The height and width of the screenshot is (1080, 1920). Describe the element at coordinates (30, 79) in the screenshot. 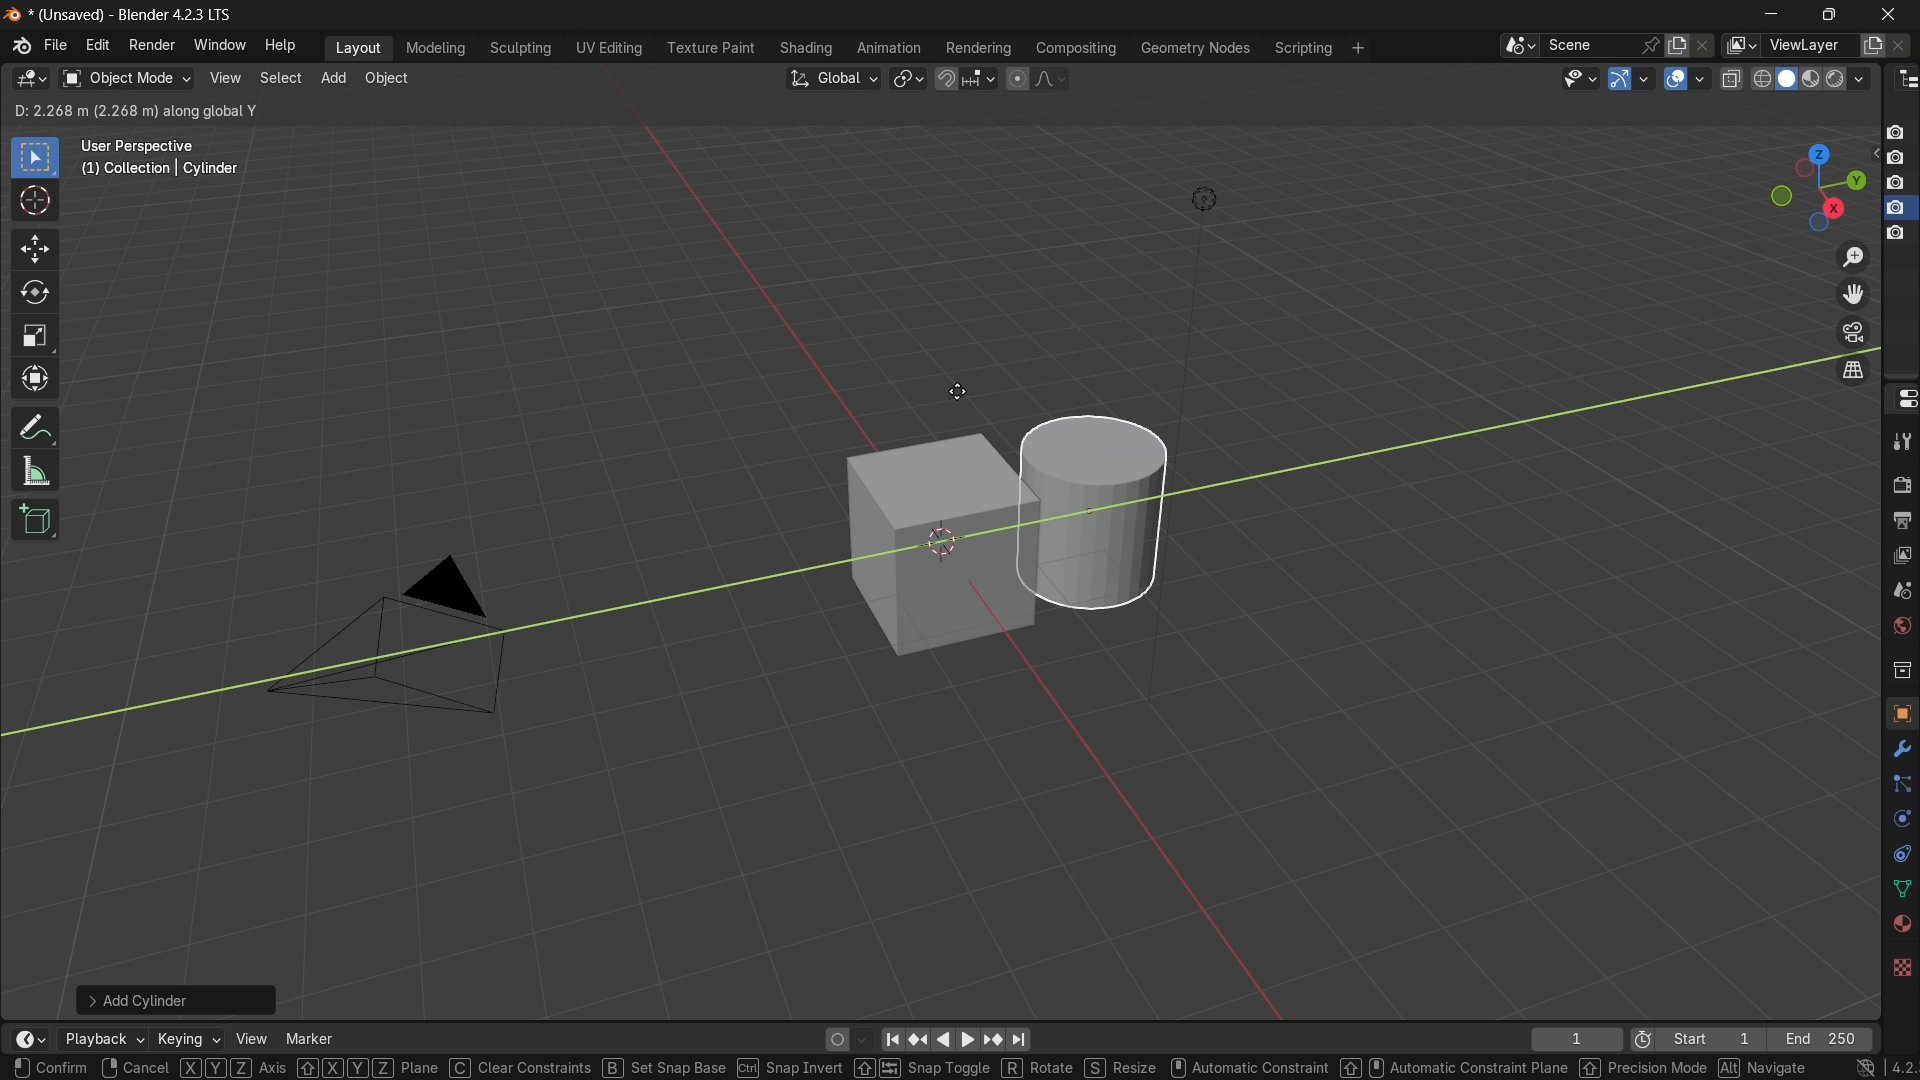

I see `3d viewport` at that location.